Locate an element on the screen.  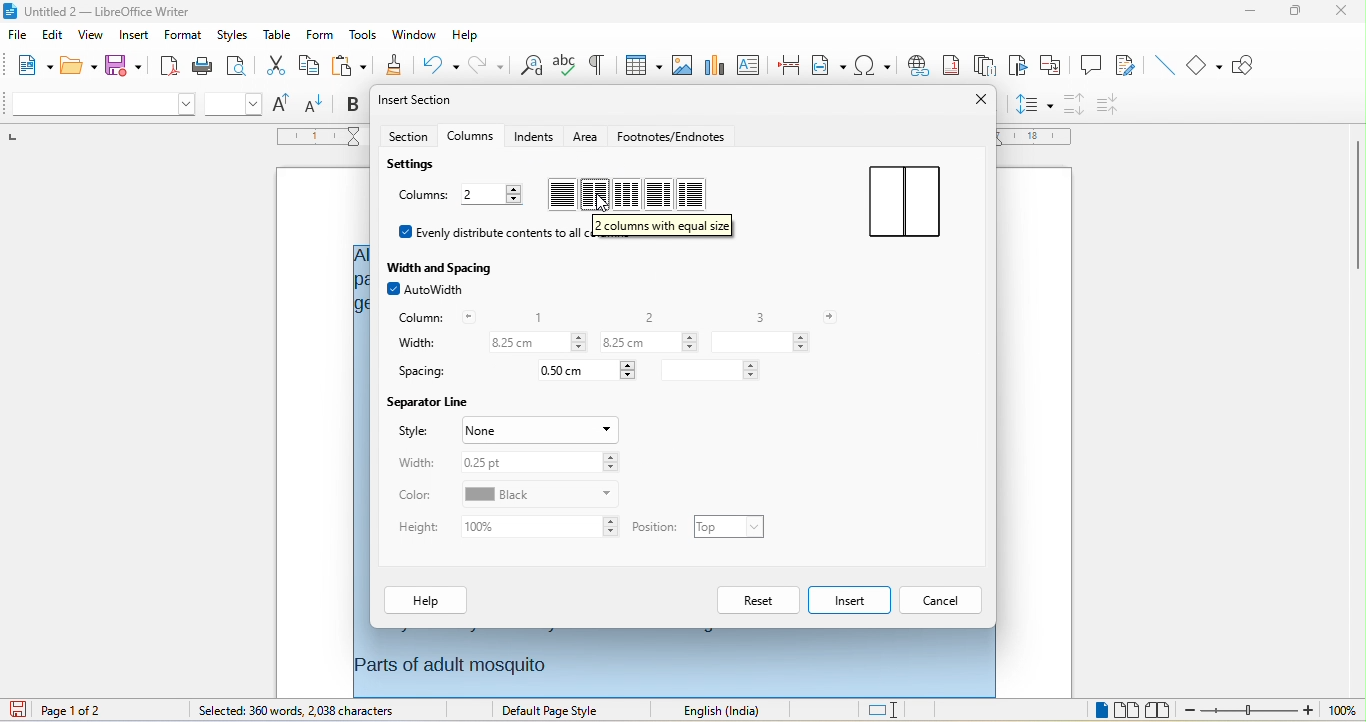
spacing between column 1 & 2 is located at coordinates (587, 370).